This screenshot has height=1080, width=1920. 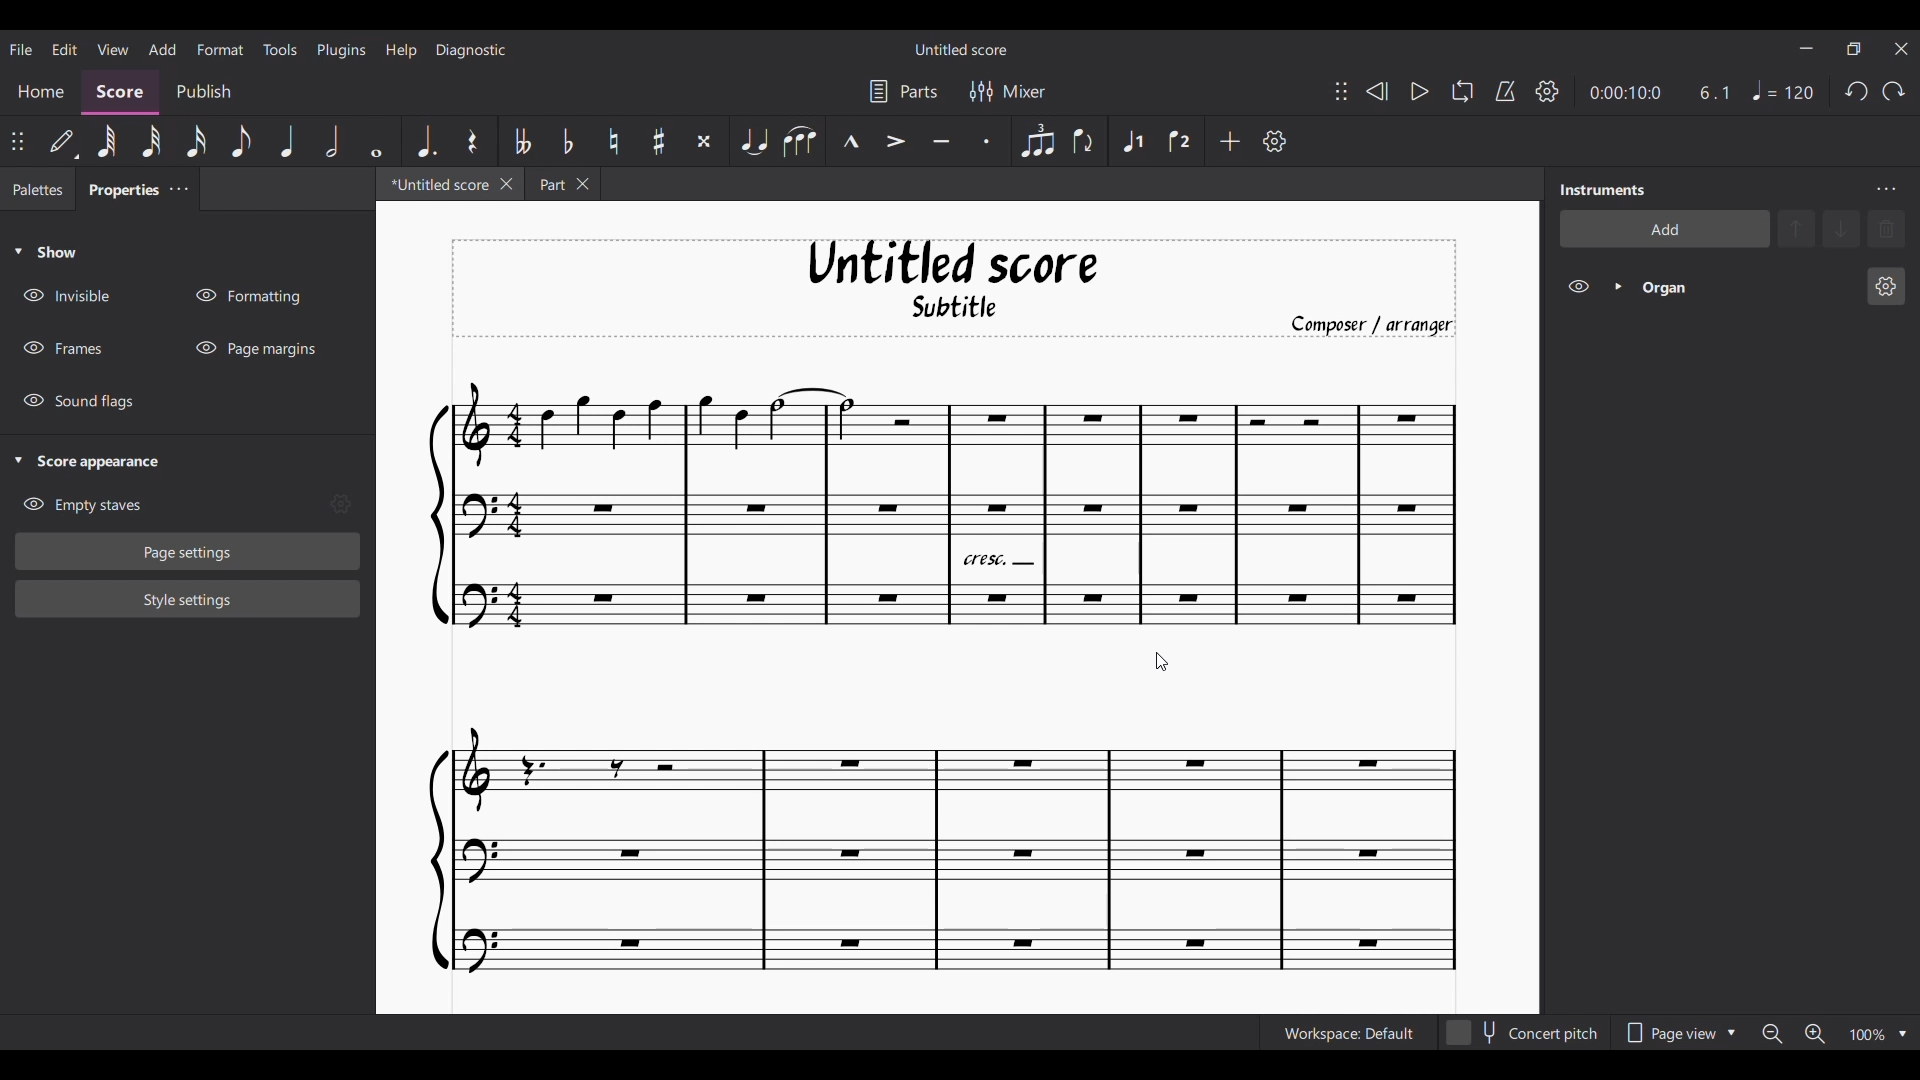 I want to click on Expand Organs, so click(x=1618, y=286).